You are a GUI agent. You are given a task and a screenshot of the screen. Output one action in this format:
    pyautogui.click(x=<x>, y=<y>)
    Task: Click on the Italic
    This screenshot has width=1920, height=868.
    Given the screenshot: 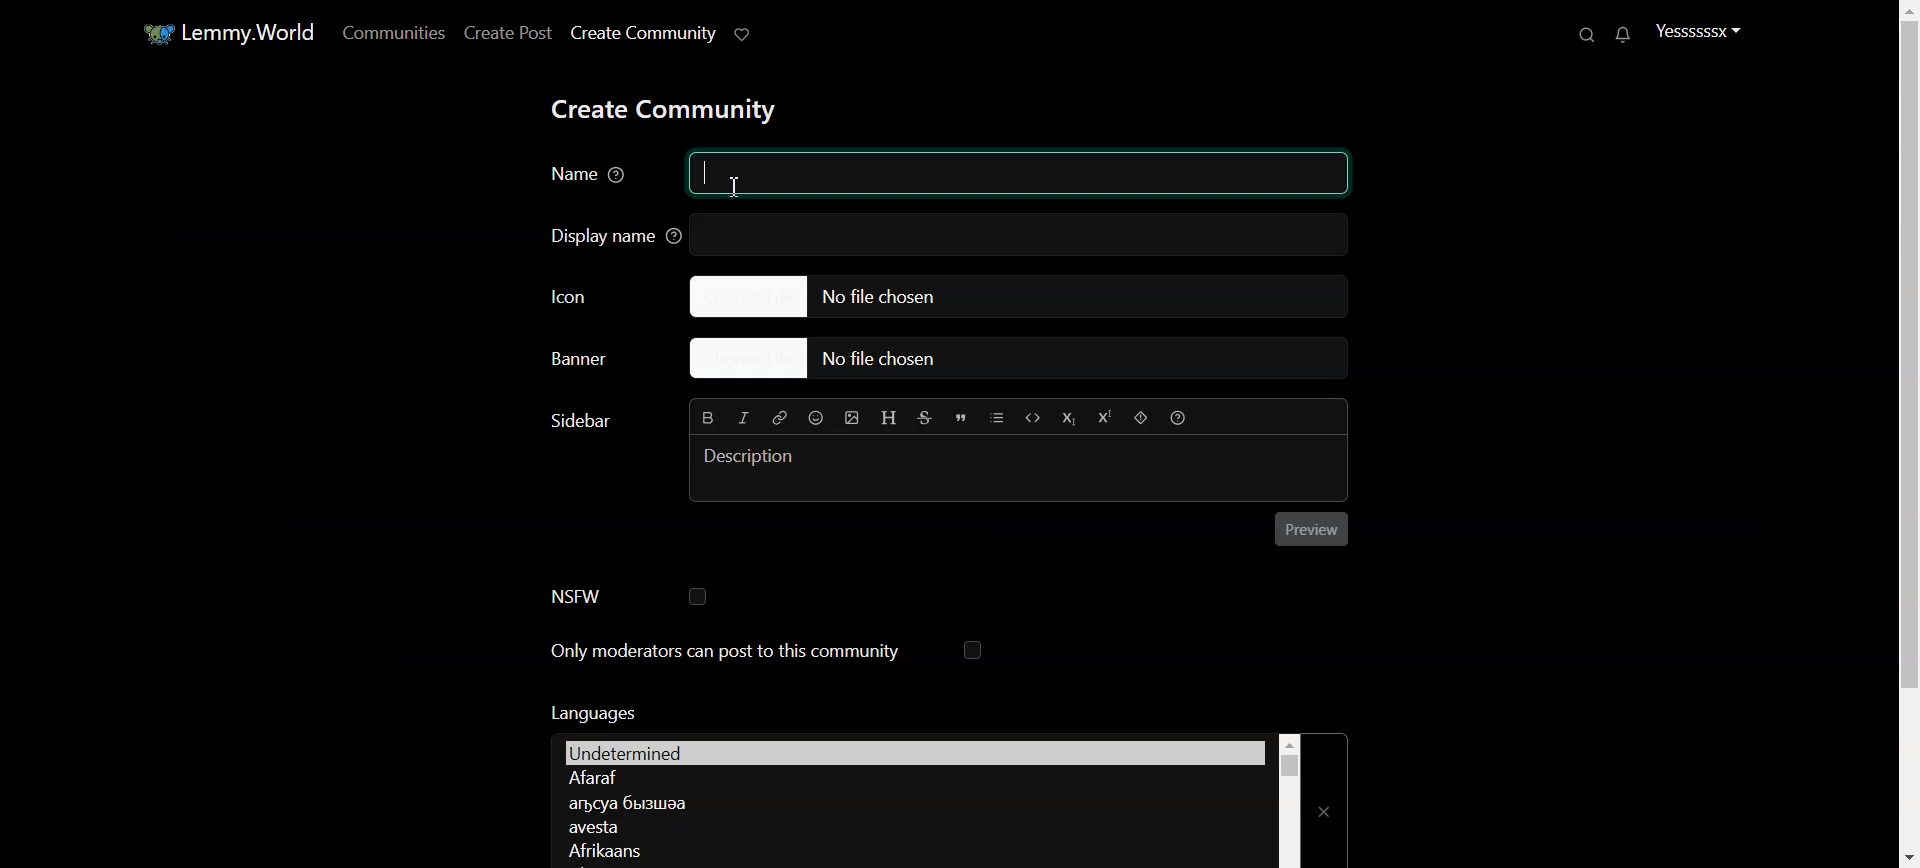 What is the action you would take?
    pyautogui.click(x=744, y=418)
    